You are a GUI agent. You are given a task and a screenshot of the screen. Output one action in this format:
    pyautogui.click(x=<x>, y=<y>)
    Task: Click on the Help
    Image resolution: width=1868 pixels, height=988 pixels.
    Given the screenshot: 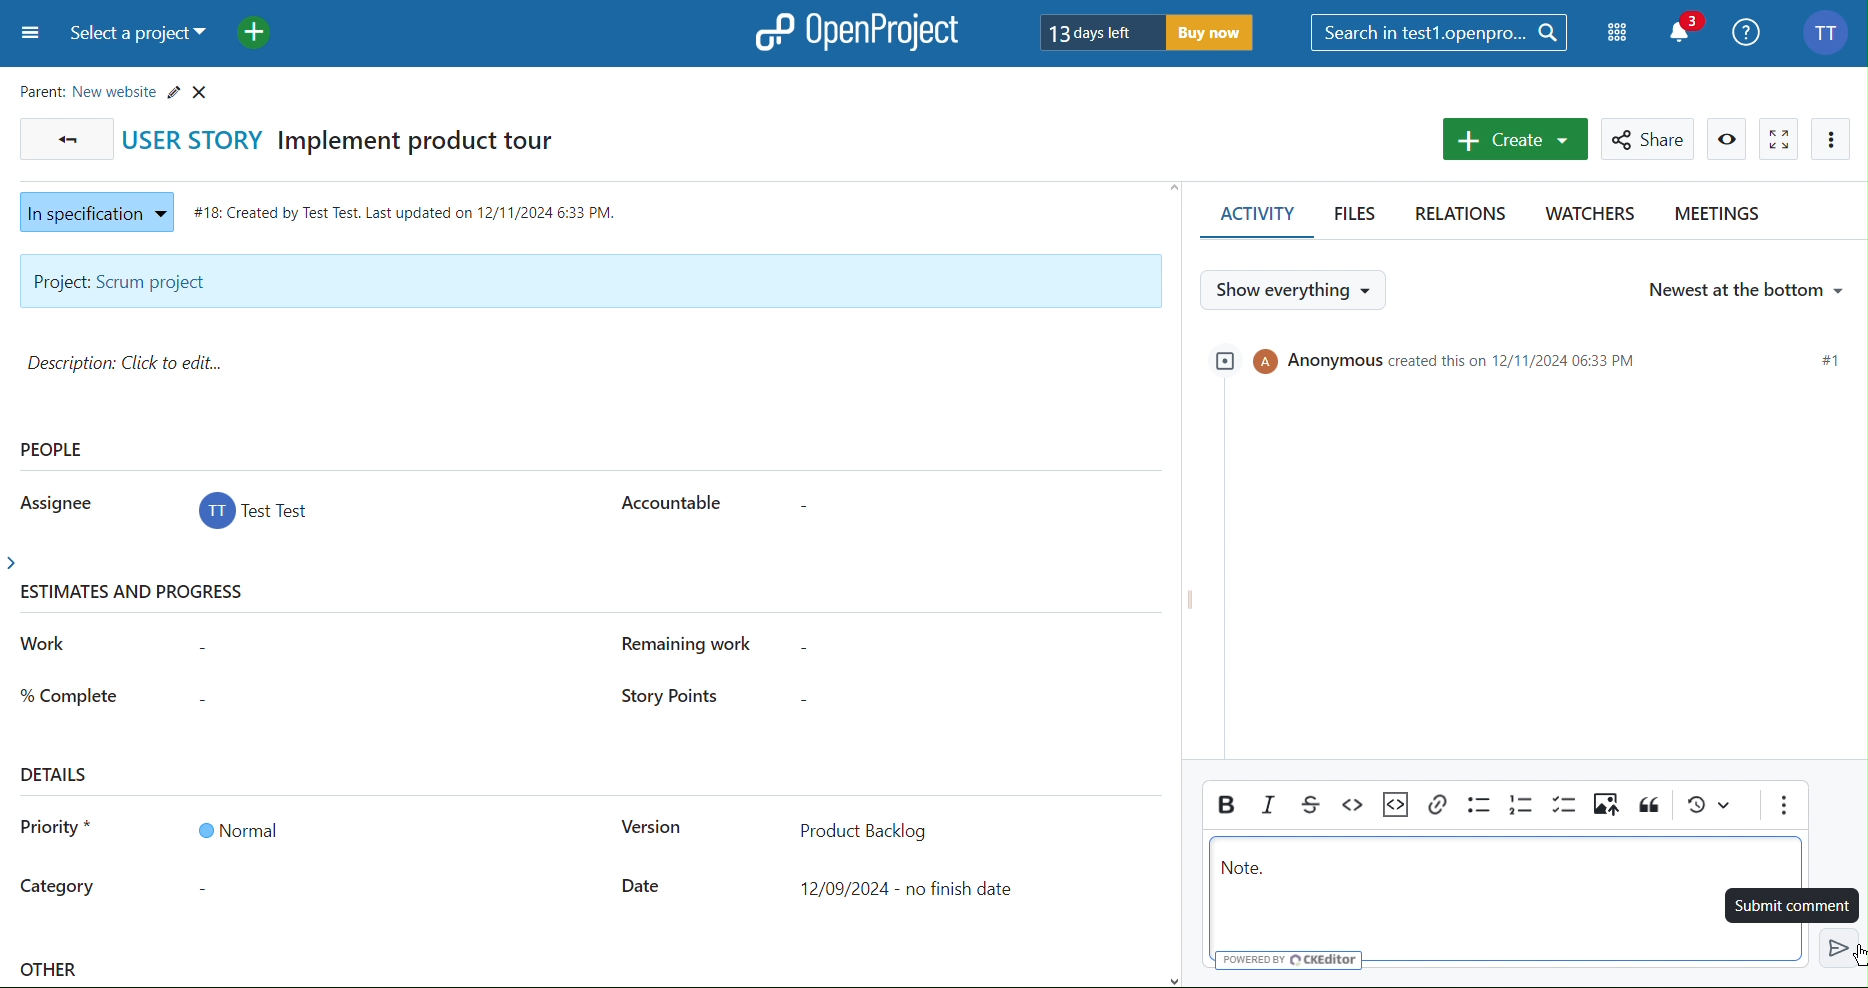 What is the action you would take?
    pyautogui.click(x=1748, y=30)
    